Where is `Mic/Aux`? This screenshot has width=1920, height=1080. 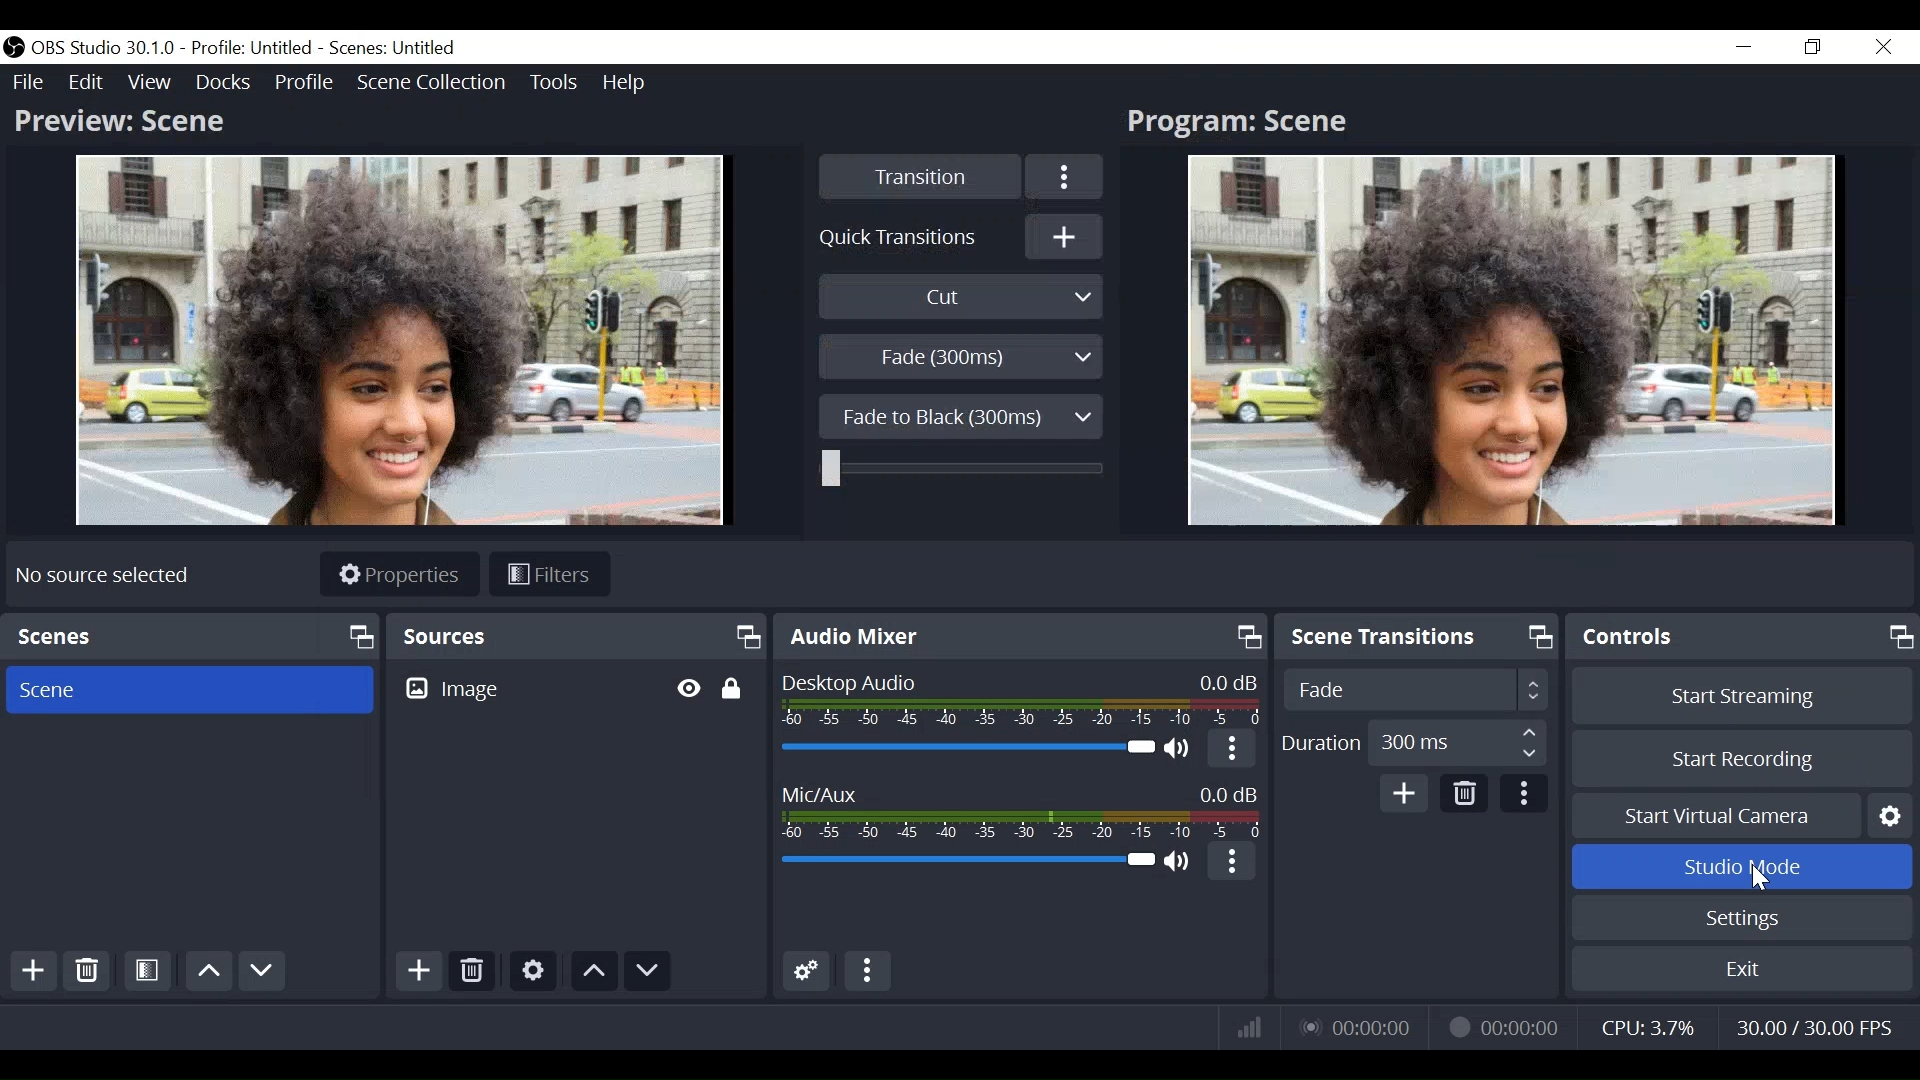 Mic/Aux is located at coordinates (1021, 812).